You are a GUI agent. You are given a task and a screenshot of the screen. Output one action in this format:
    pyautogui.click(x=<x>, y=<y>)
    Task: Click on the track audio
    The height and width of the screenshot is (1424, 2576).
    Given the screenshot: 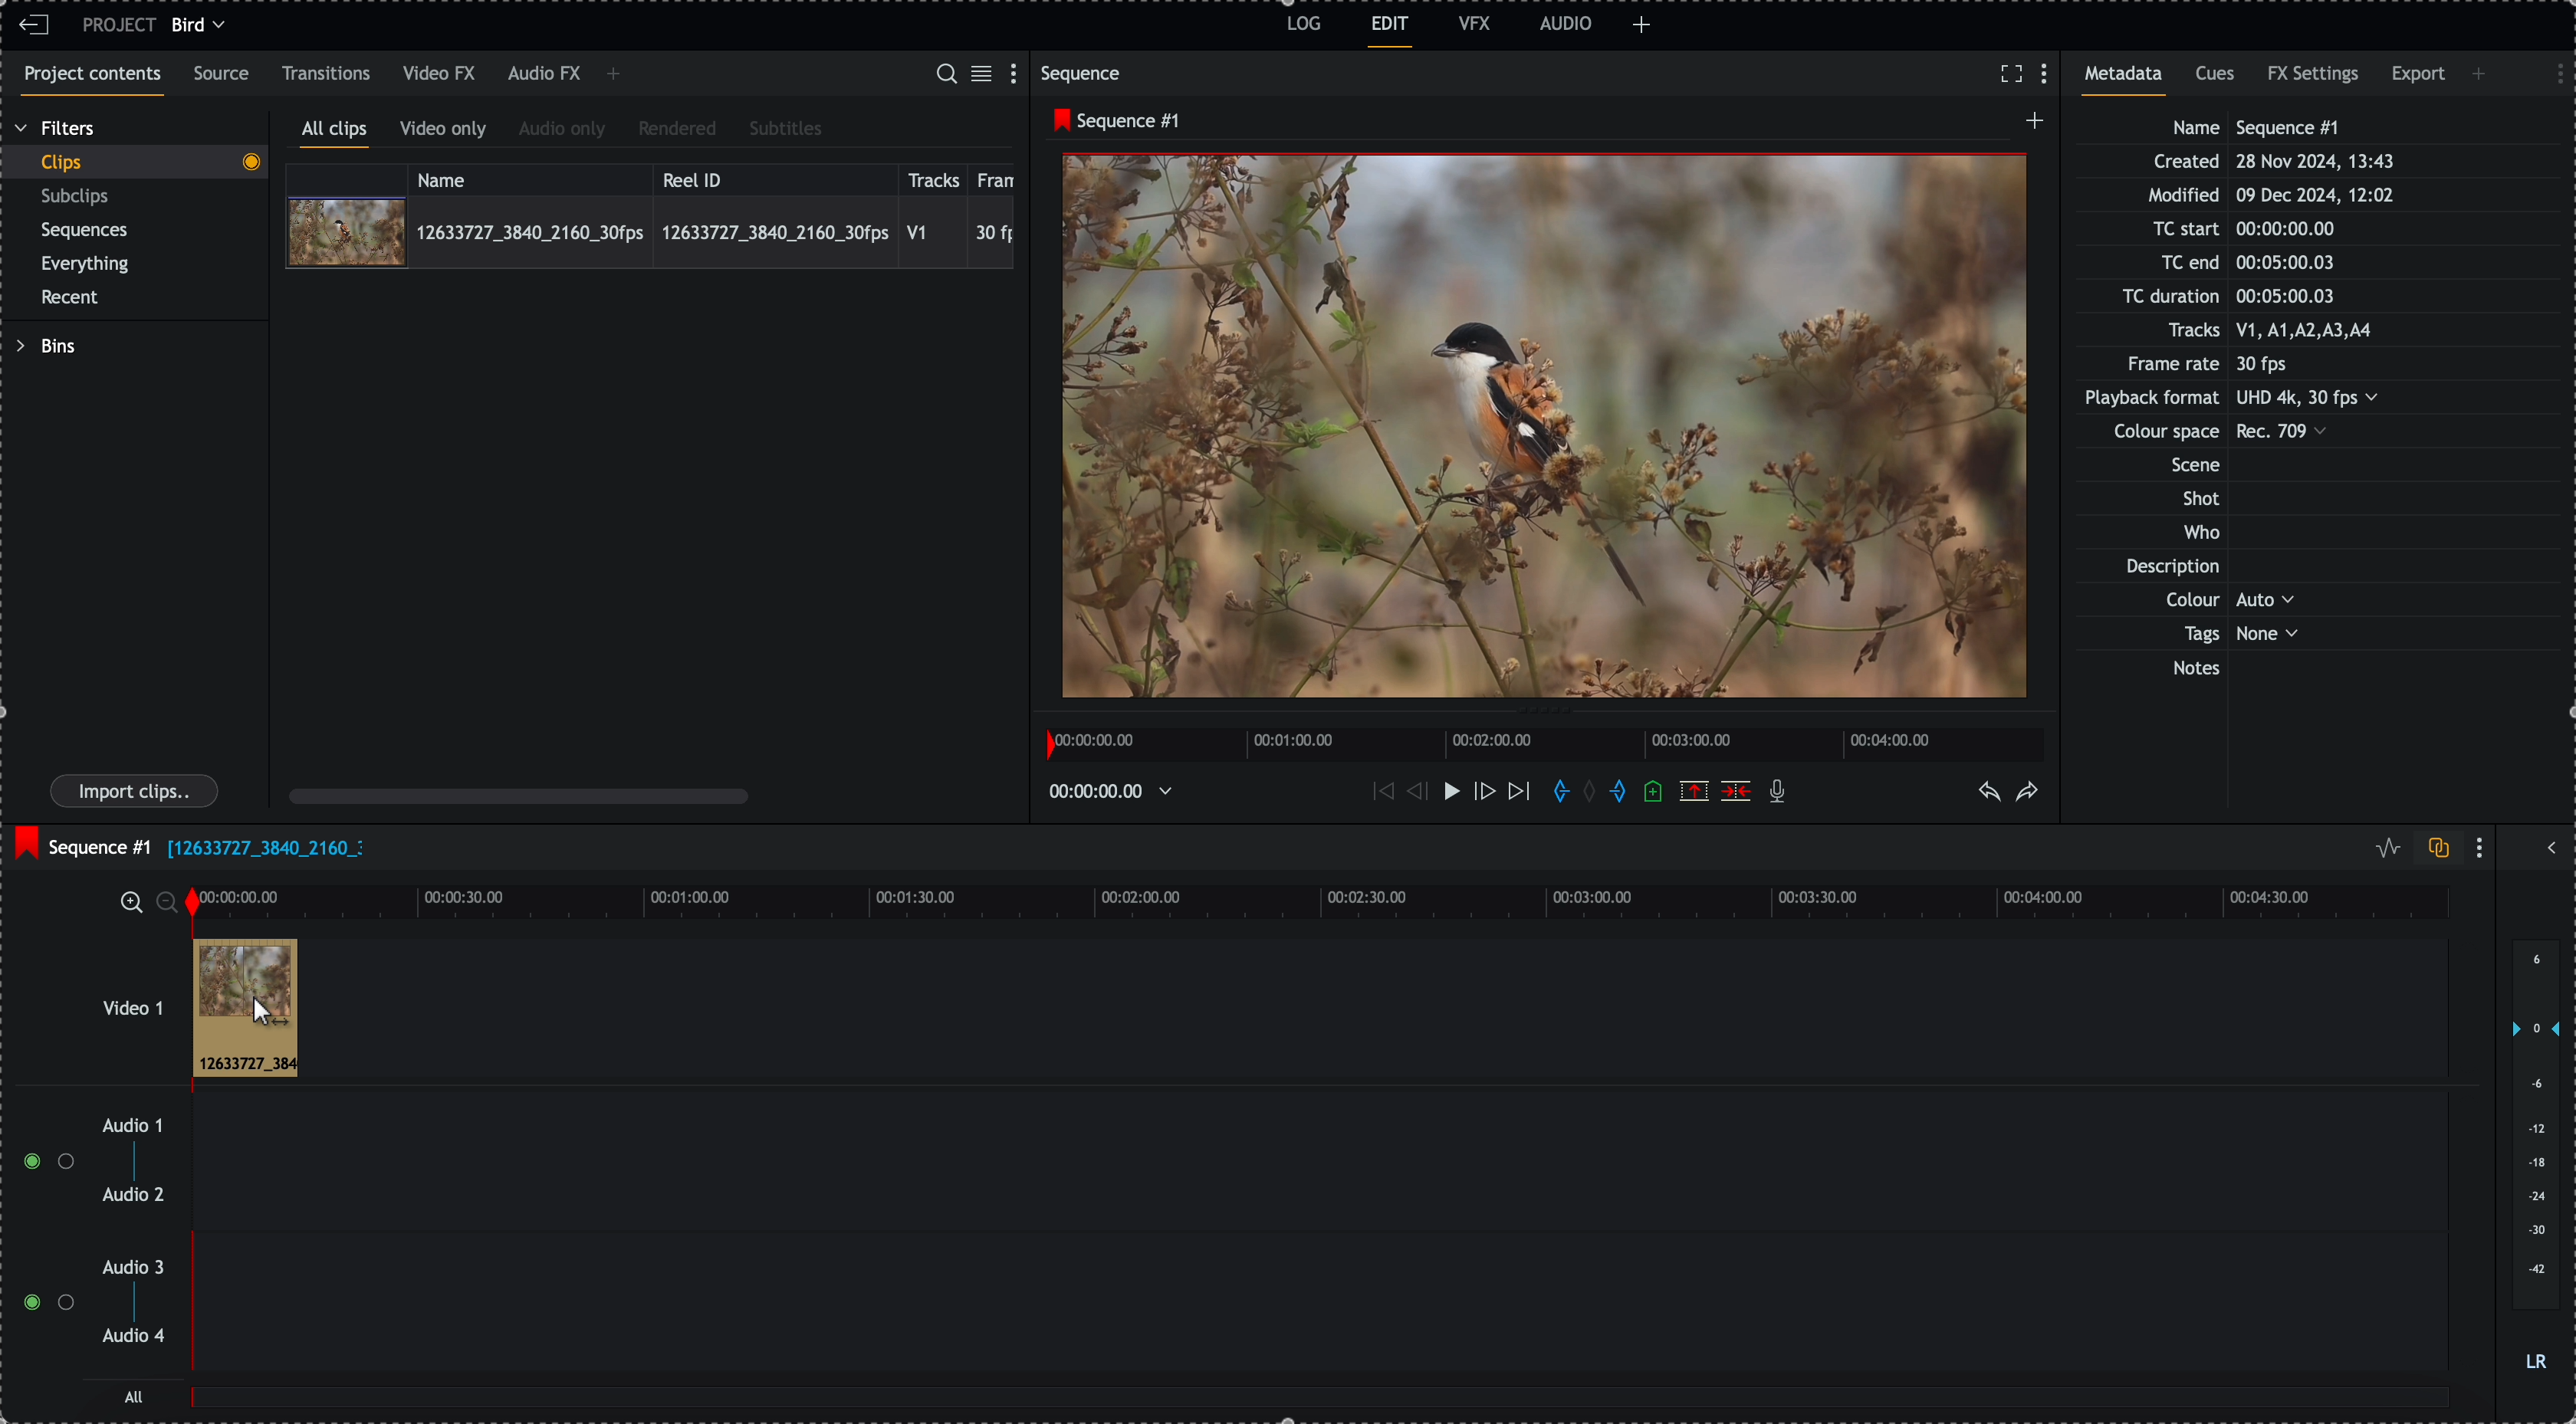 What is the action you would take?
    pyautogui.click(x=1318, y=1168)
    